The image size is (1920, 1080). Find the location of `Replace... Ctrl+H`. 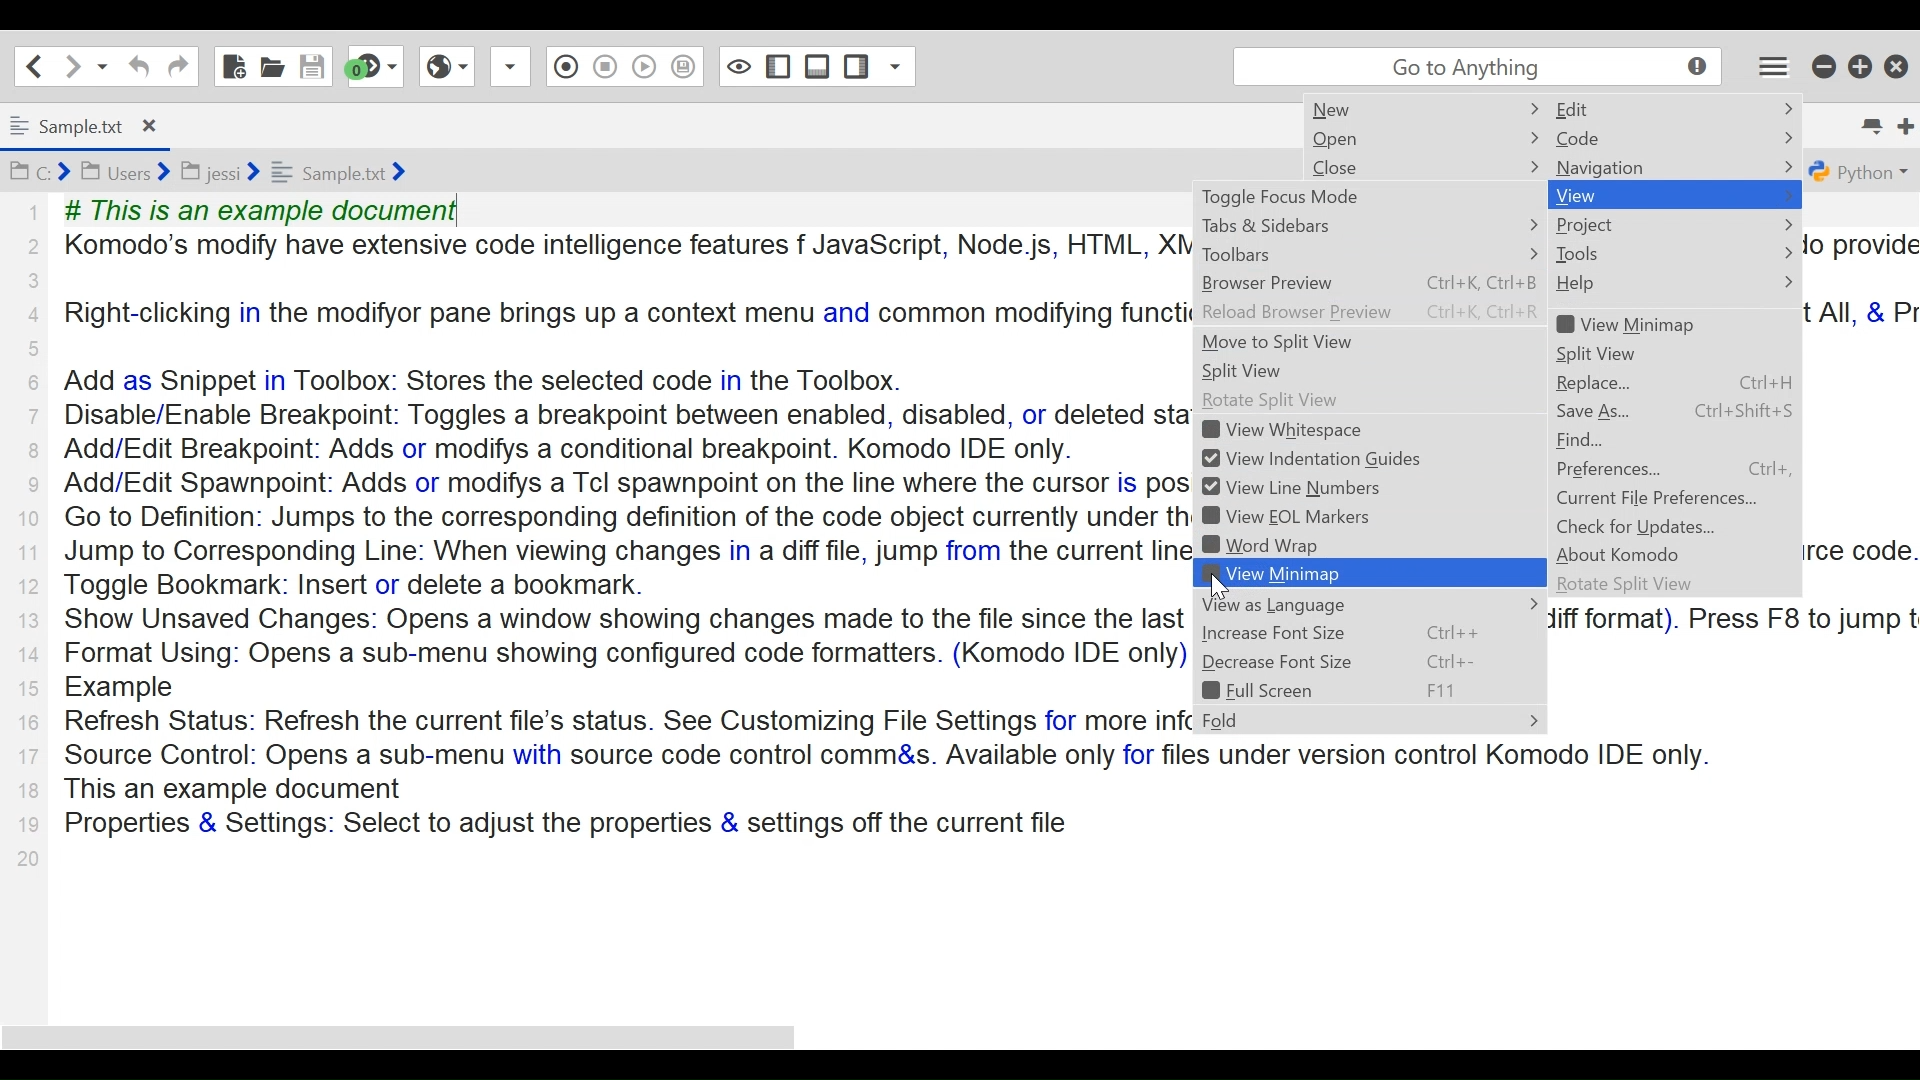

Replace... Ctrl+H is located at coordinates (1674, 383).